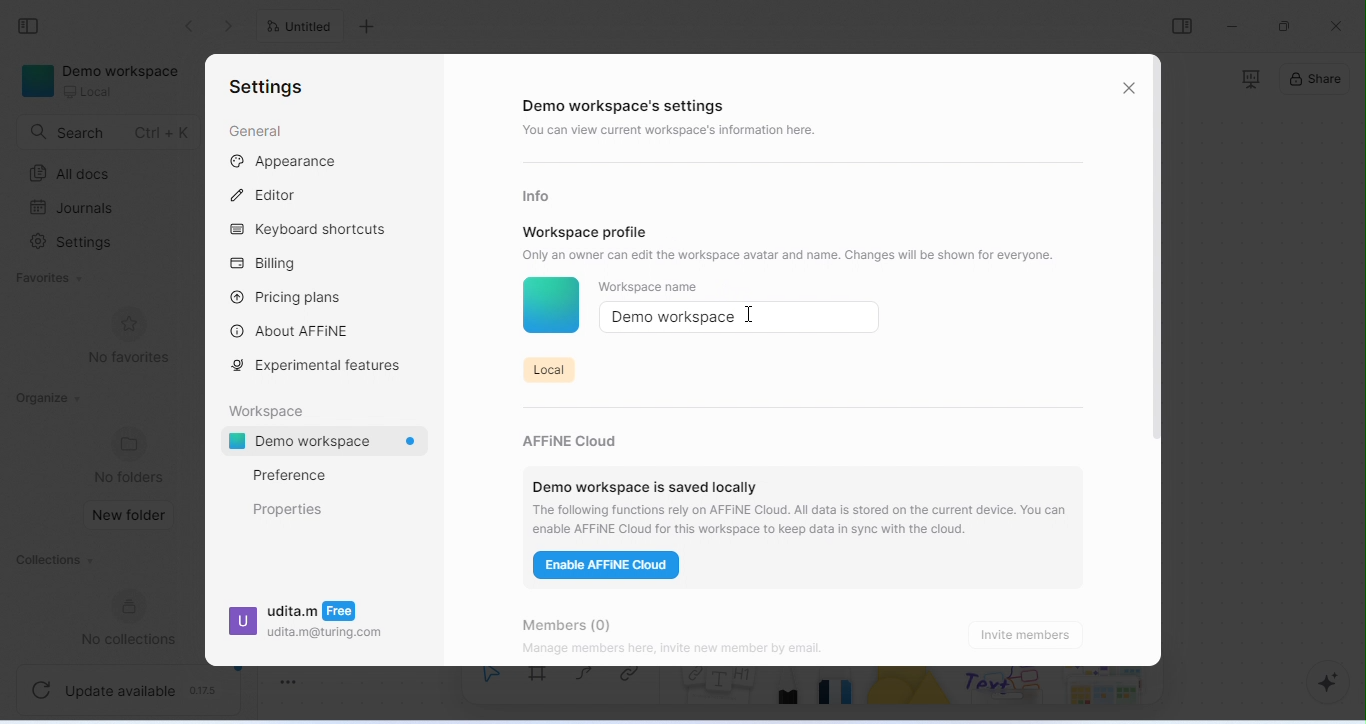  I want to click on affine cloud, so click(576, 436).